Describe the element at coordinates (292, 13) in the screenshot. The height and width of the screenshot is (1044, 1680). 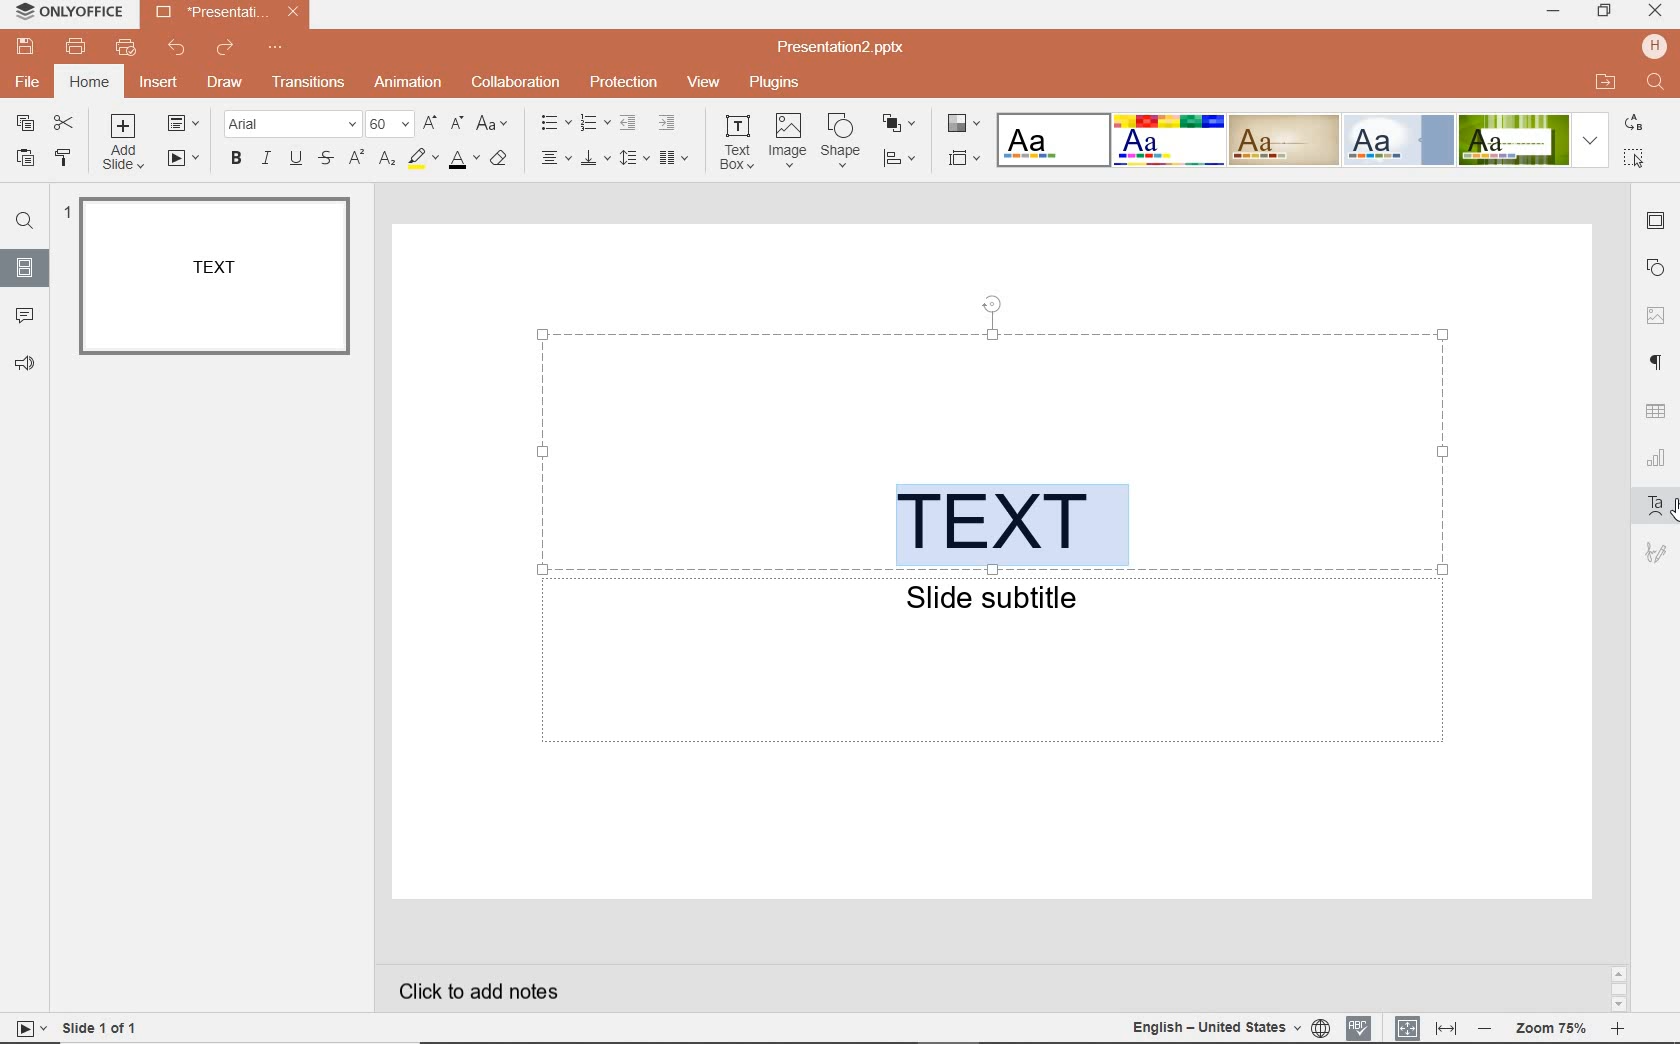
I see `close` at that location.